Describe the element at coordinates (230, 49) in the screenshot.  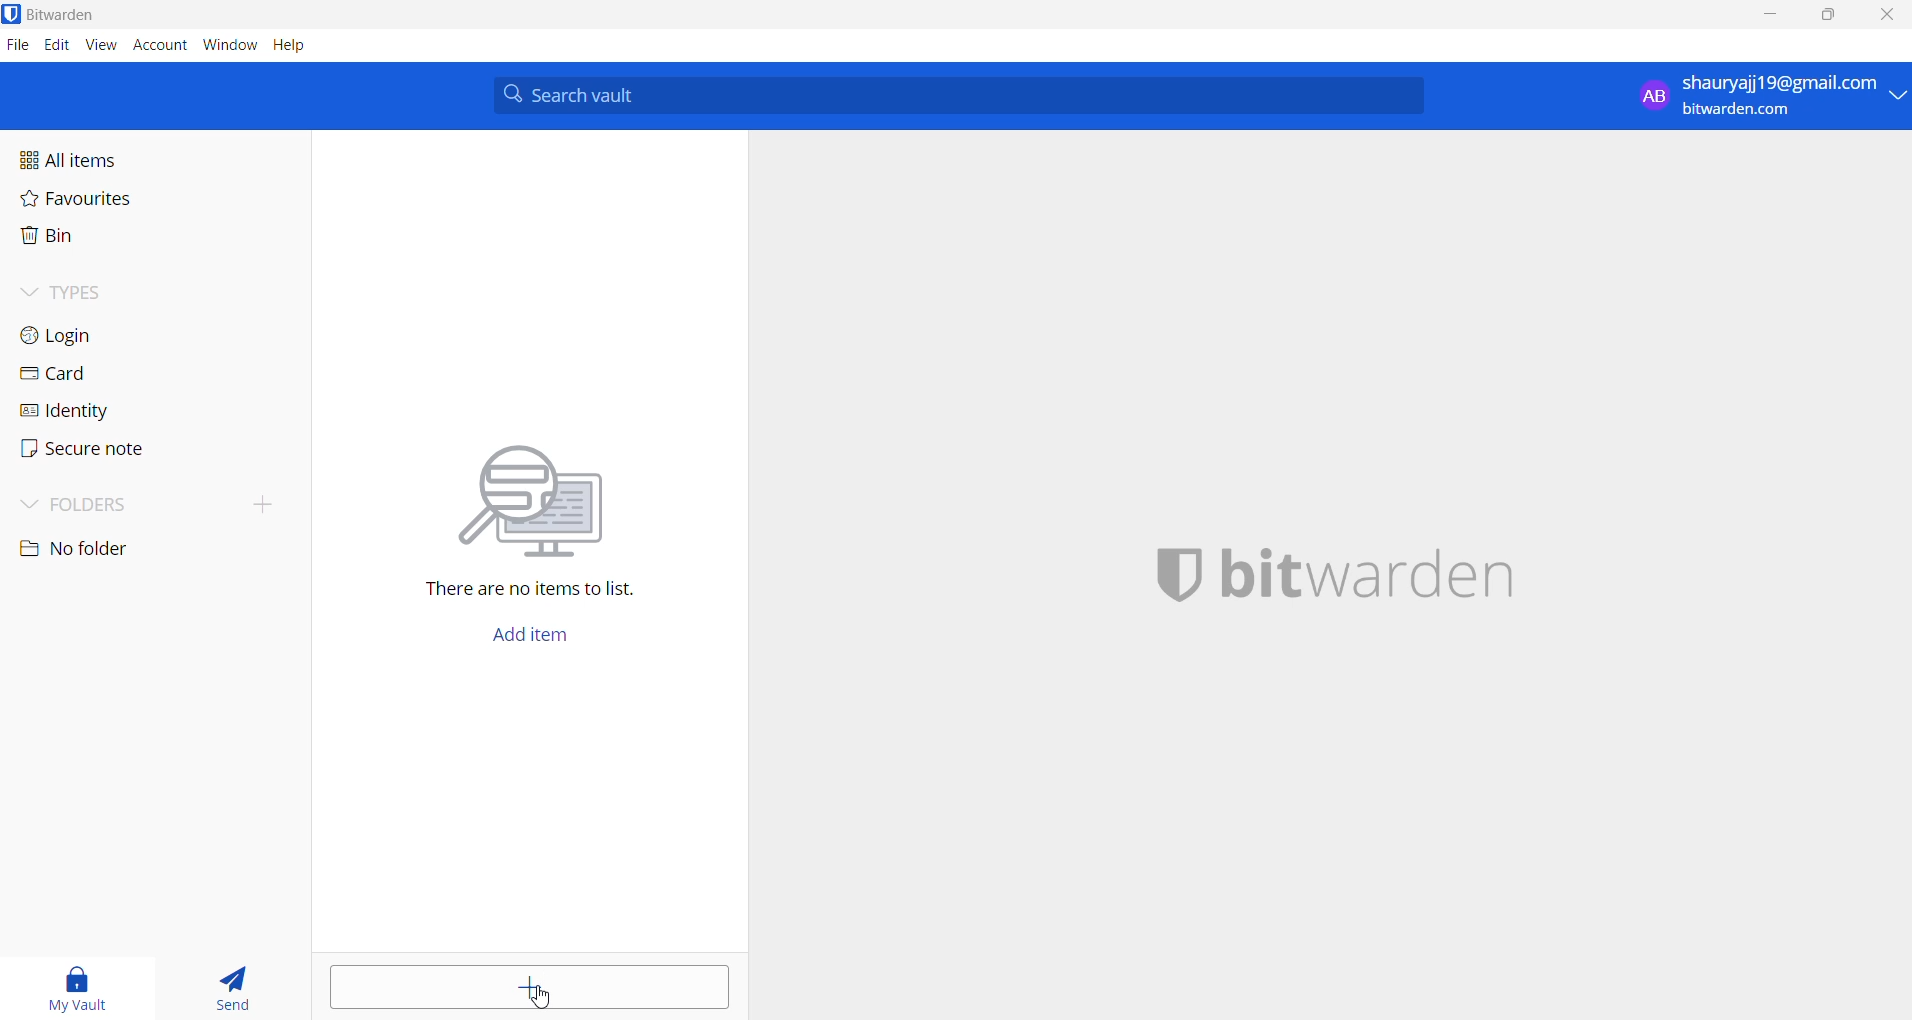
I see `Window` at that location.